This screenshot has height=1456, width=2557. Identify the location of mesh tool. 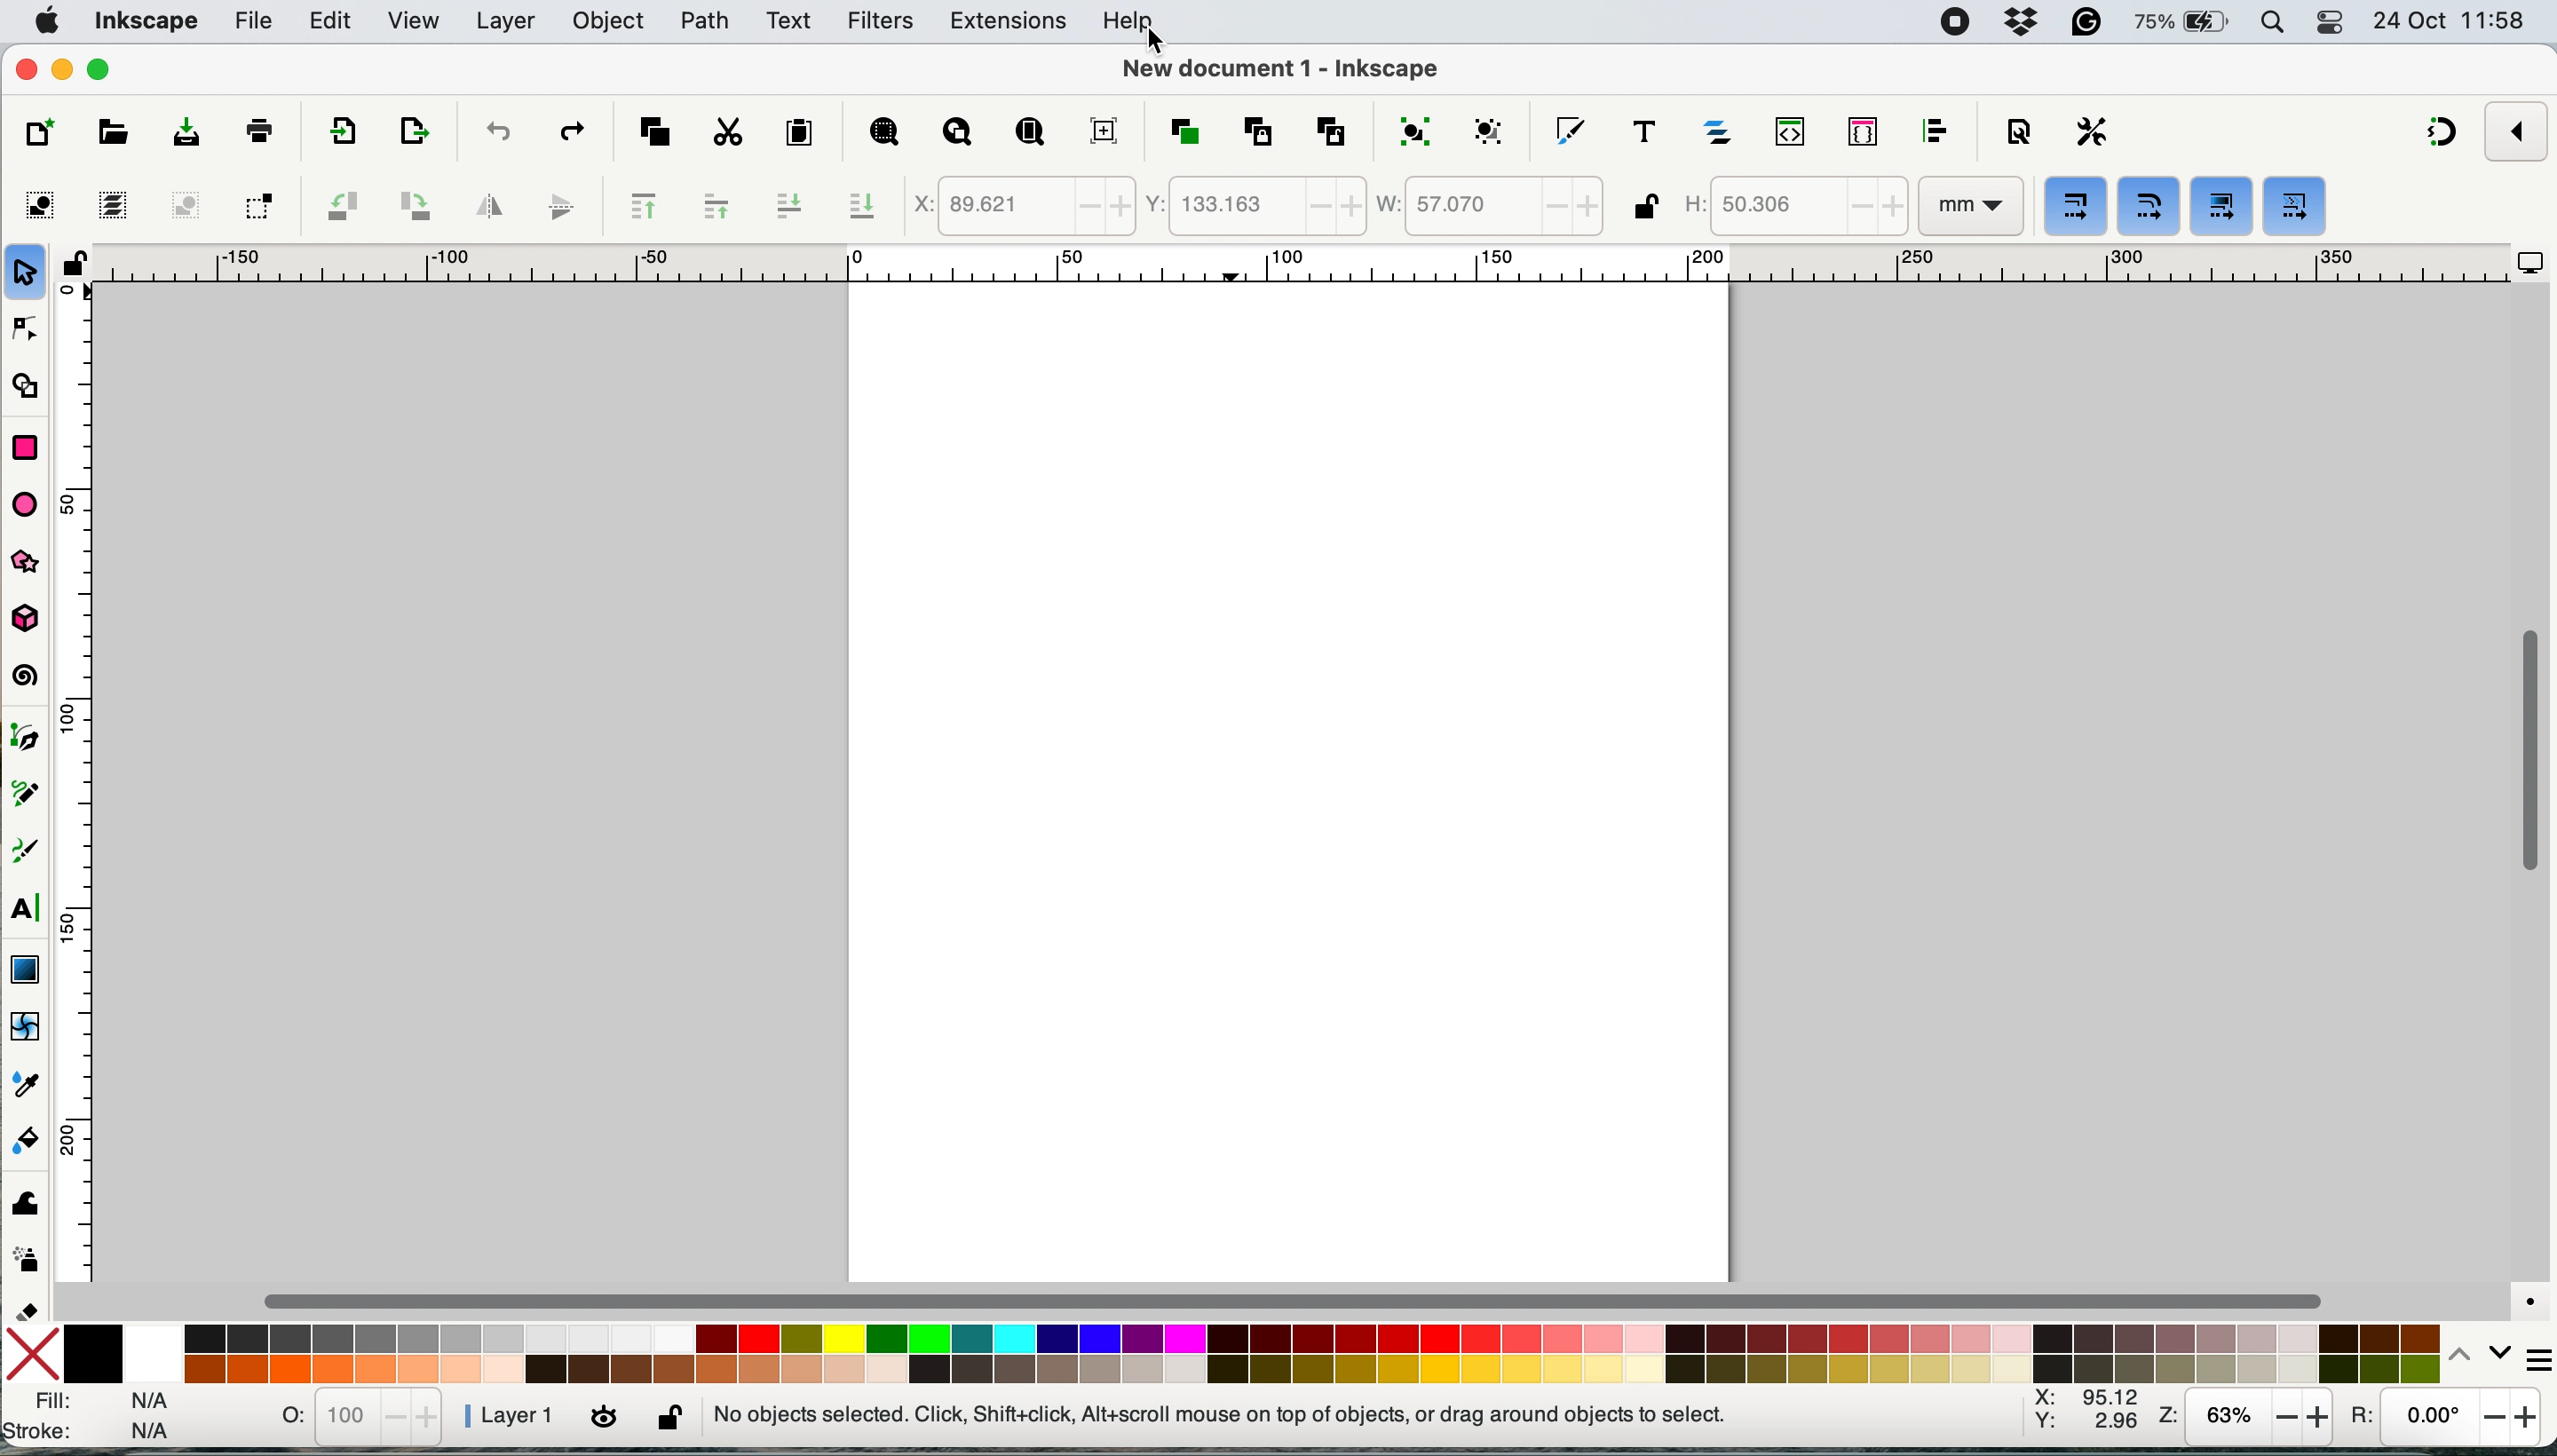
(26, 1024).